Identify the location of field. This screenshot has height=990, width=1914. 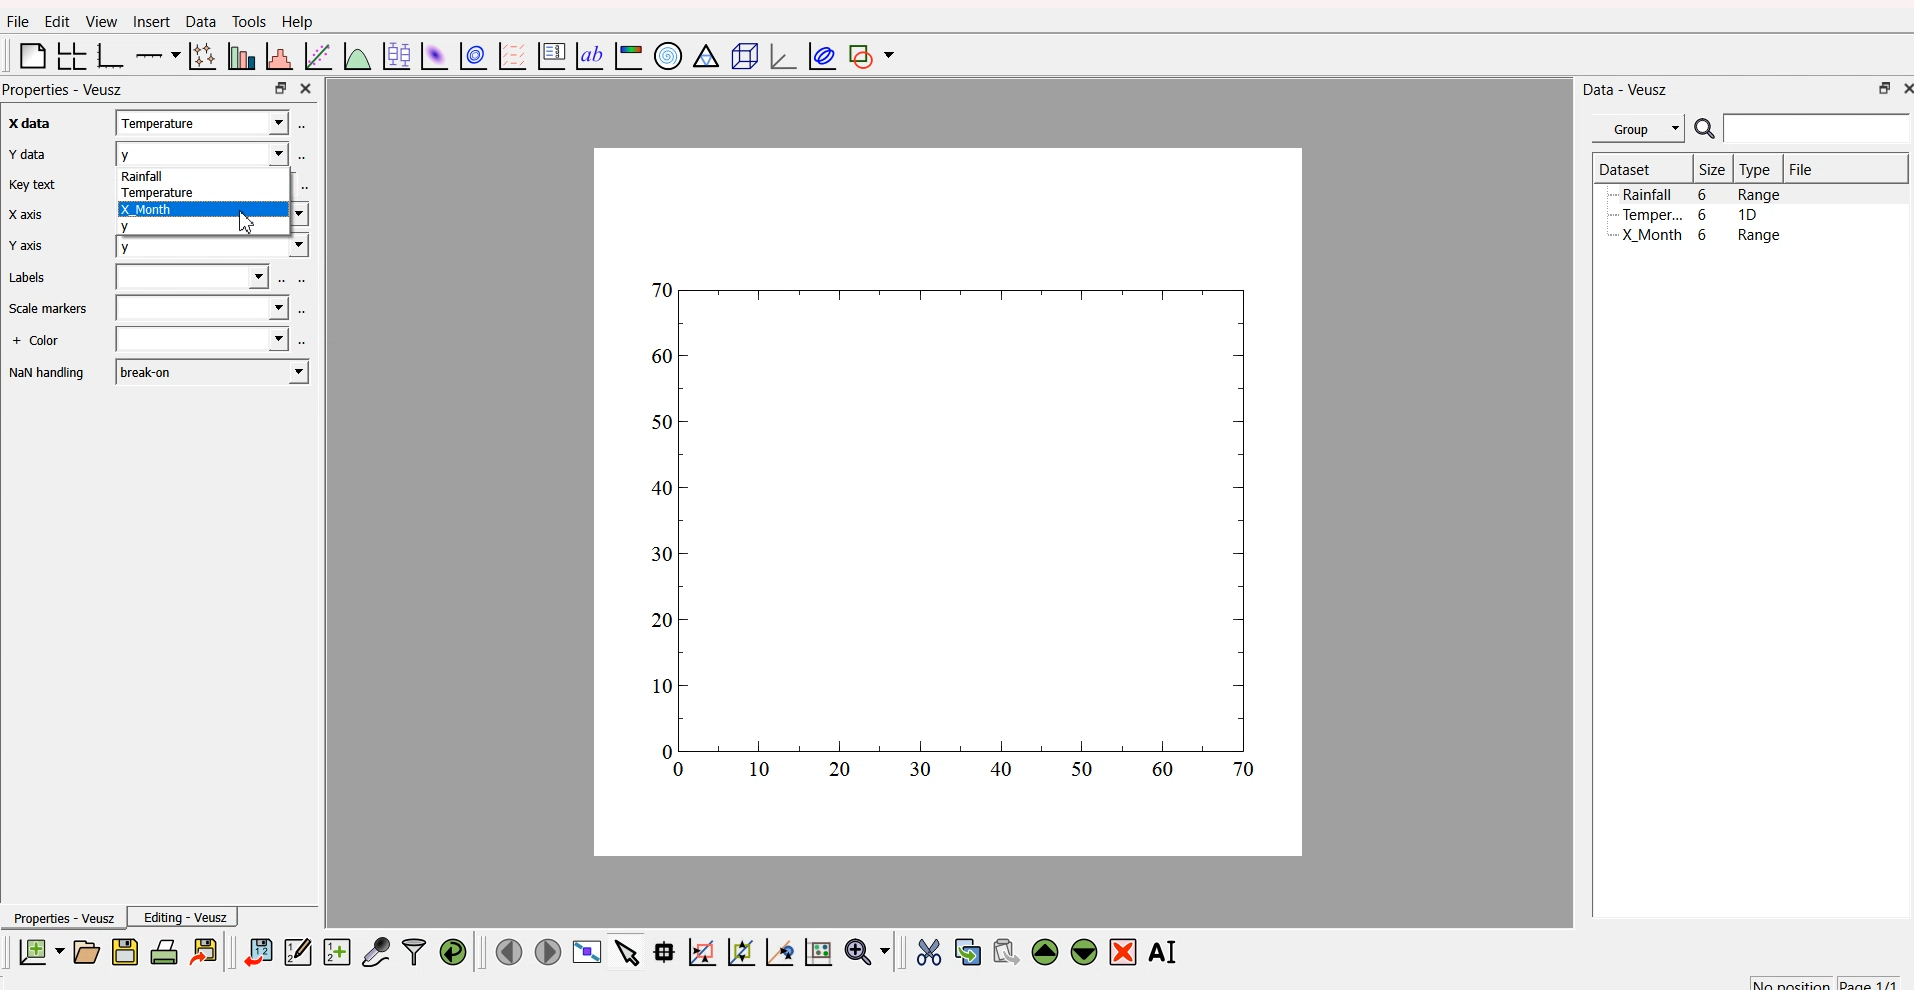
(206, 308).